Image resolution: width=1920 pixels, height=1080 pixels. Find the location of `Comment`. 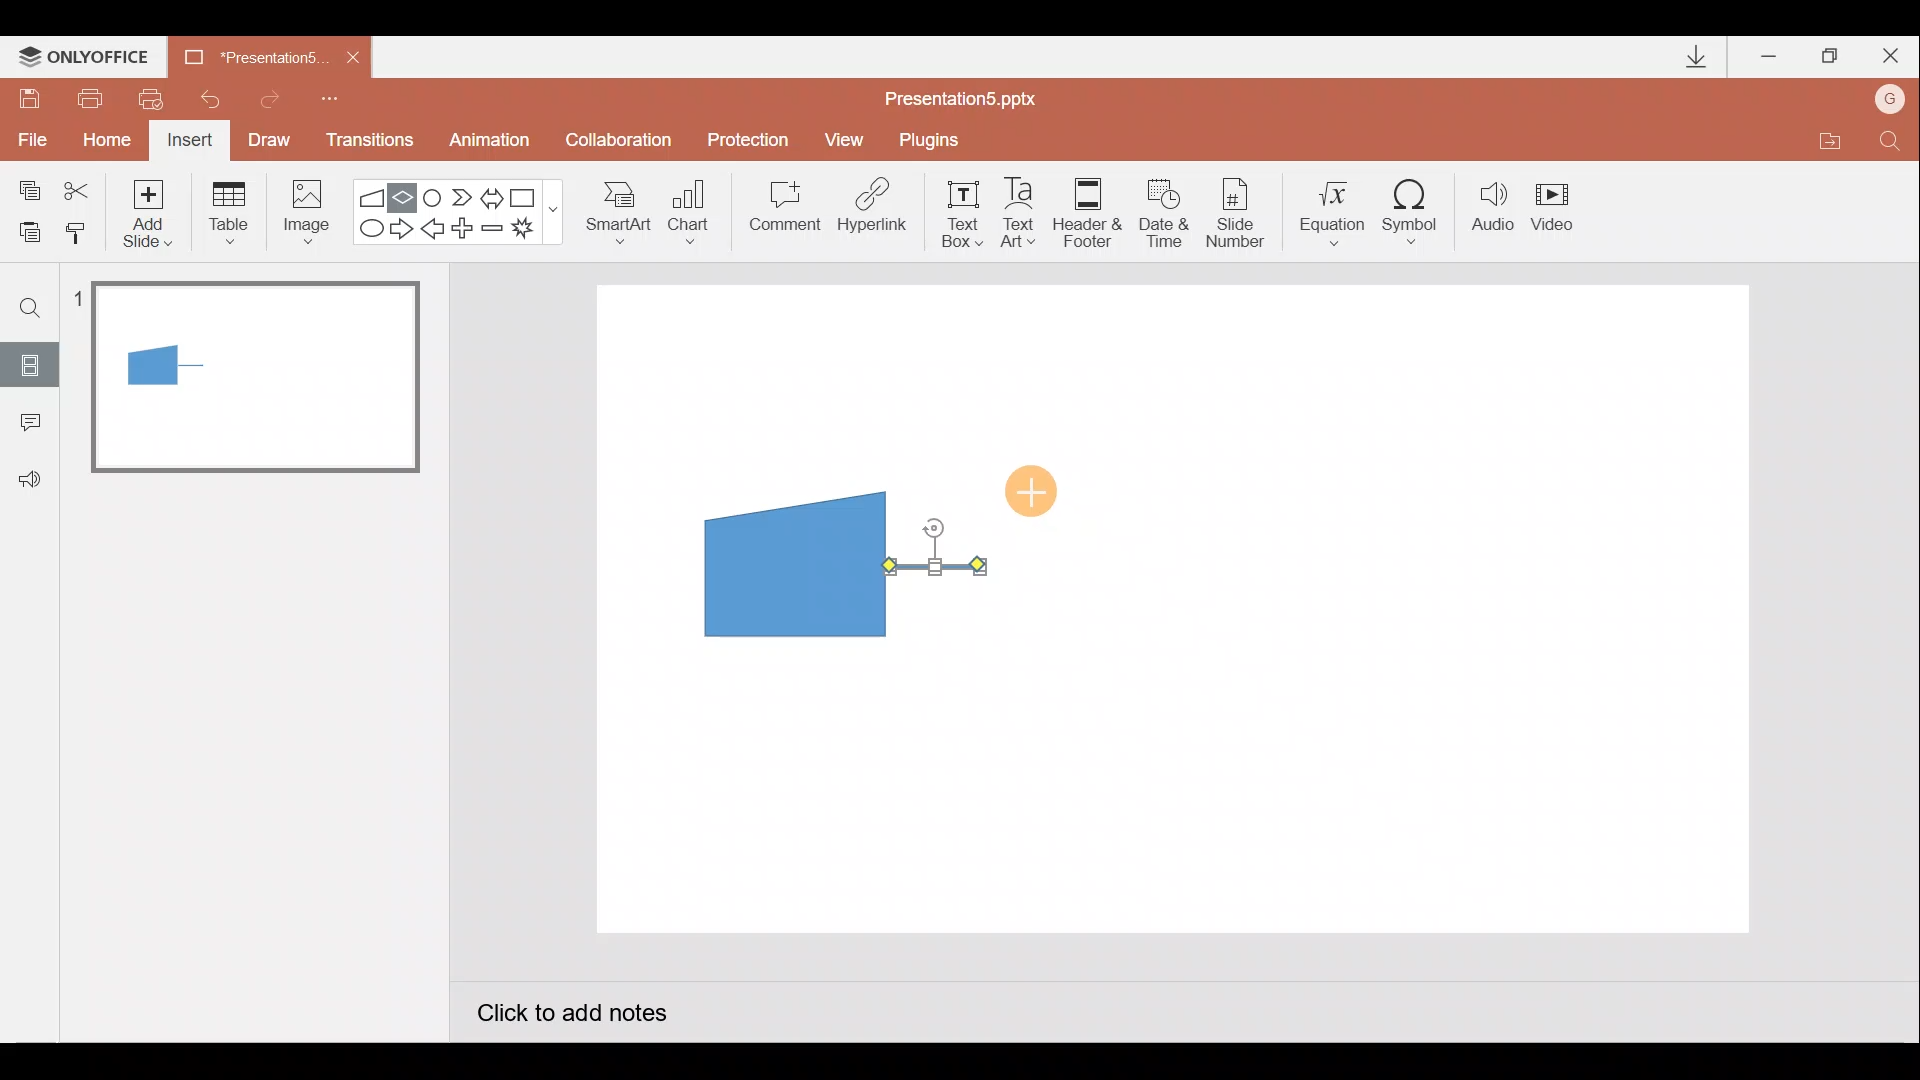

Comment is located at coordinates (782, 213).